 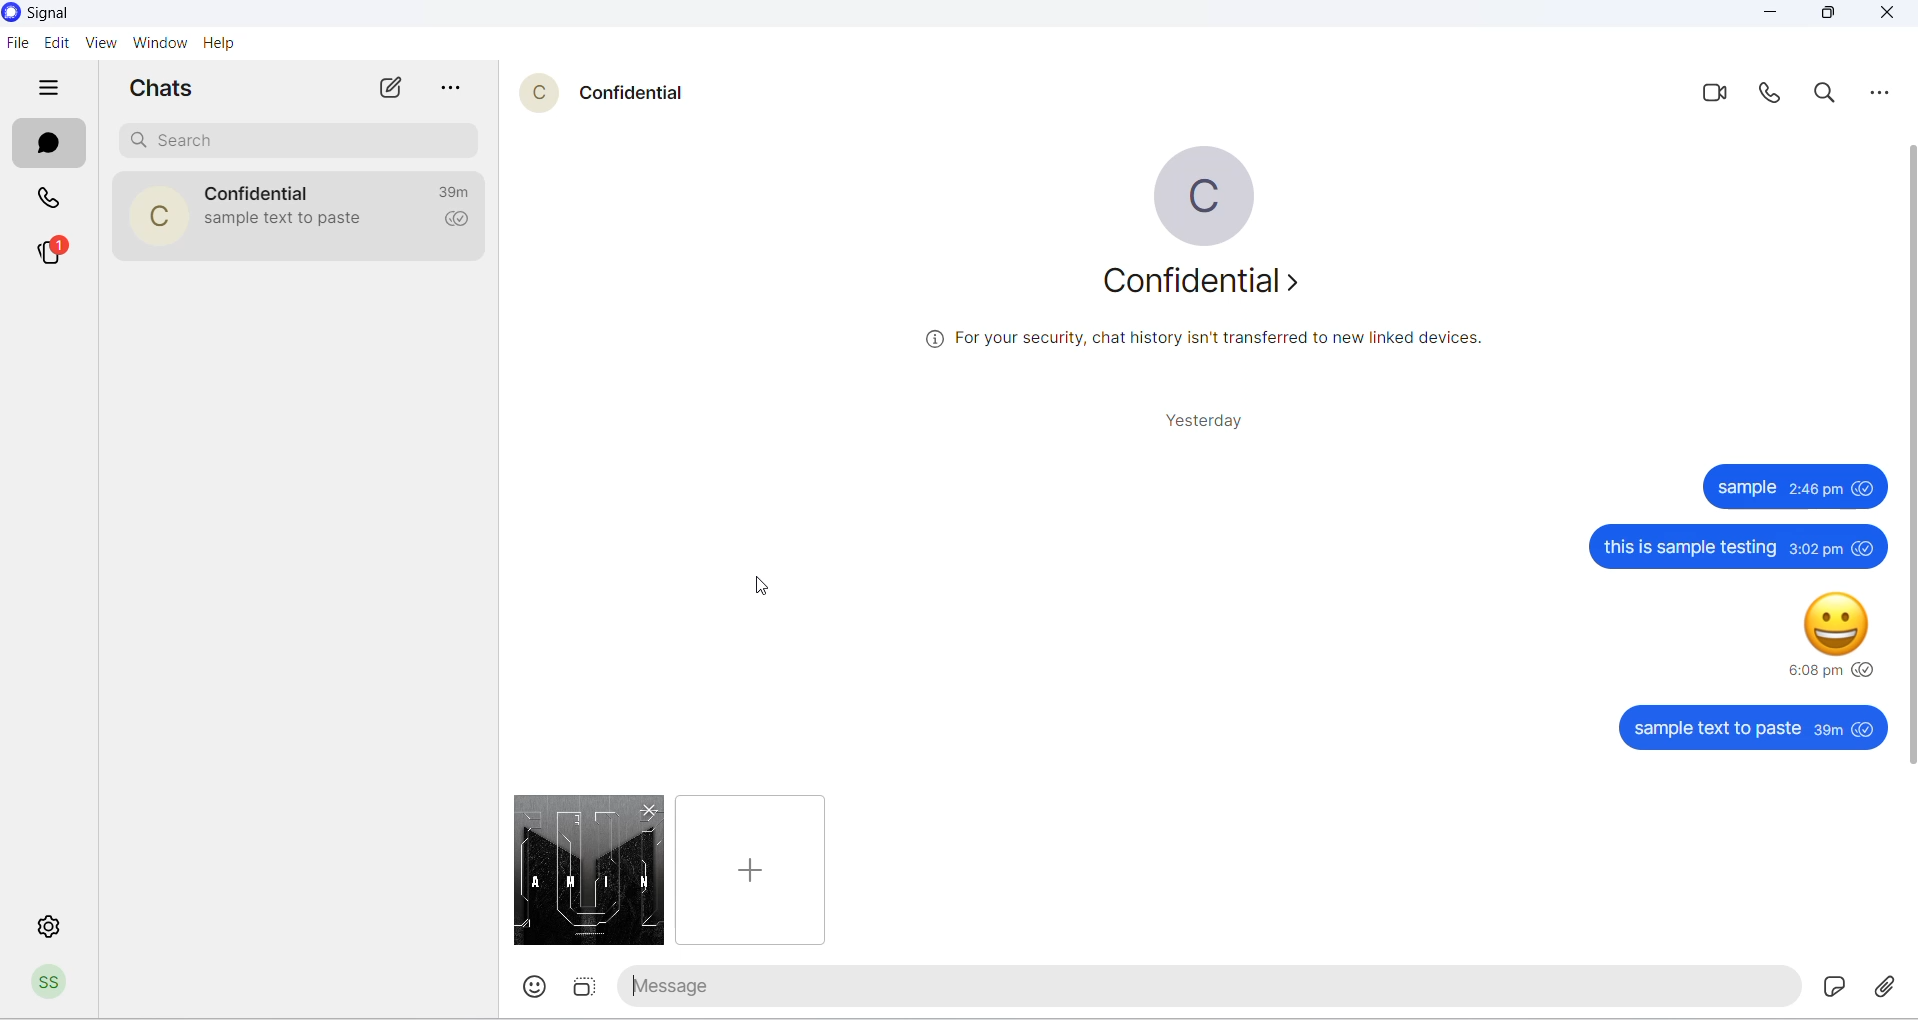 What do you see at coordinates (1868, 490) in the screenshot?
I see `seen` at bounding box center [1868, 490].